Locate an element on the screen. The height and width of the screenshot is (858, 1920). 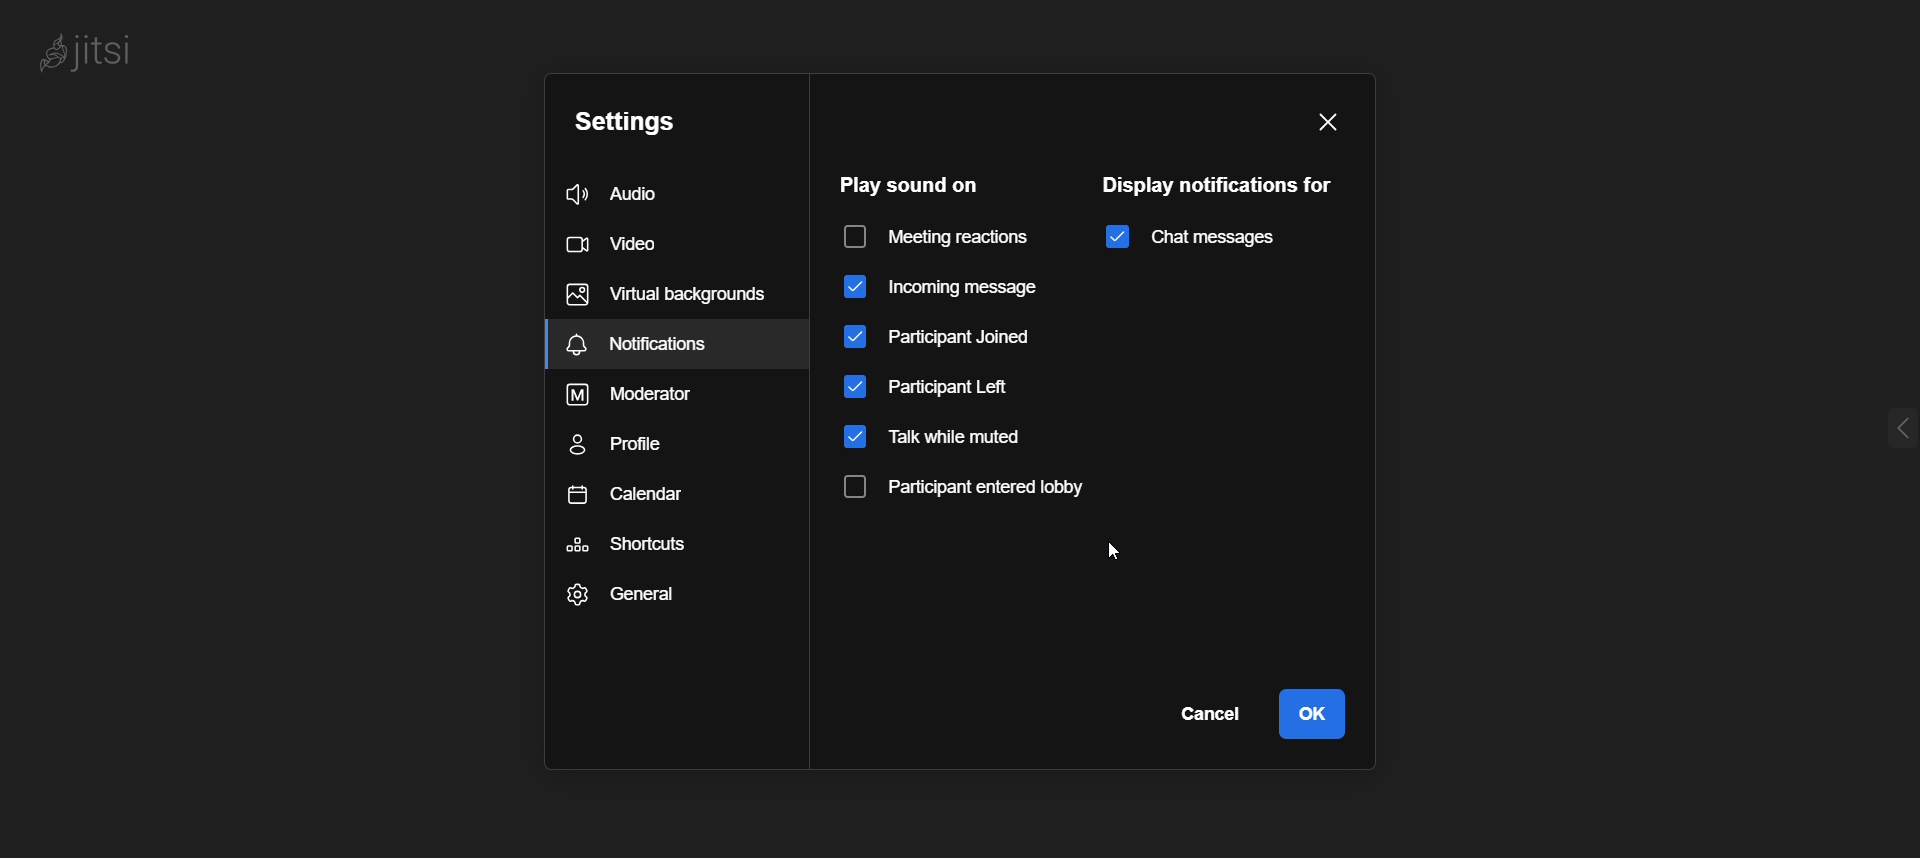
Settings is located at coordinates (660, 126).